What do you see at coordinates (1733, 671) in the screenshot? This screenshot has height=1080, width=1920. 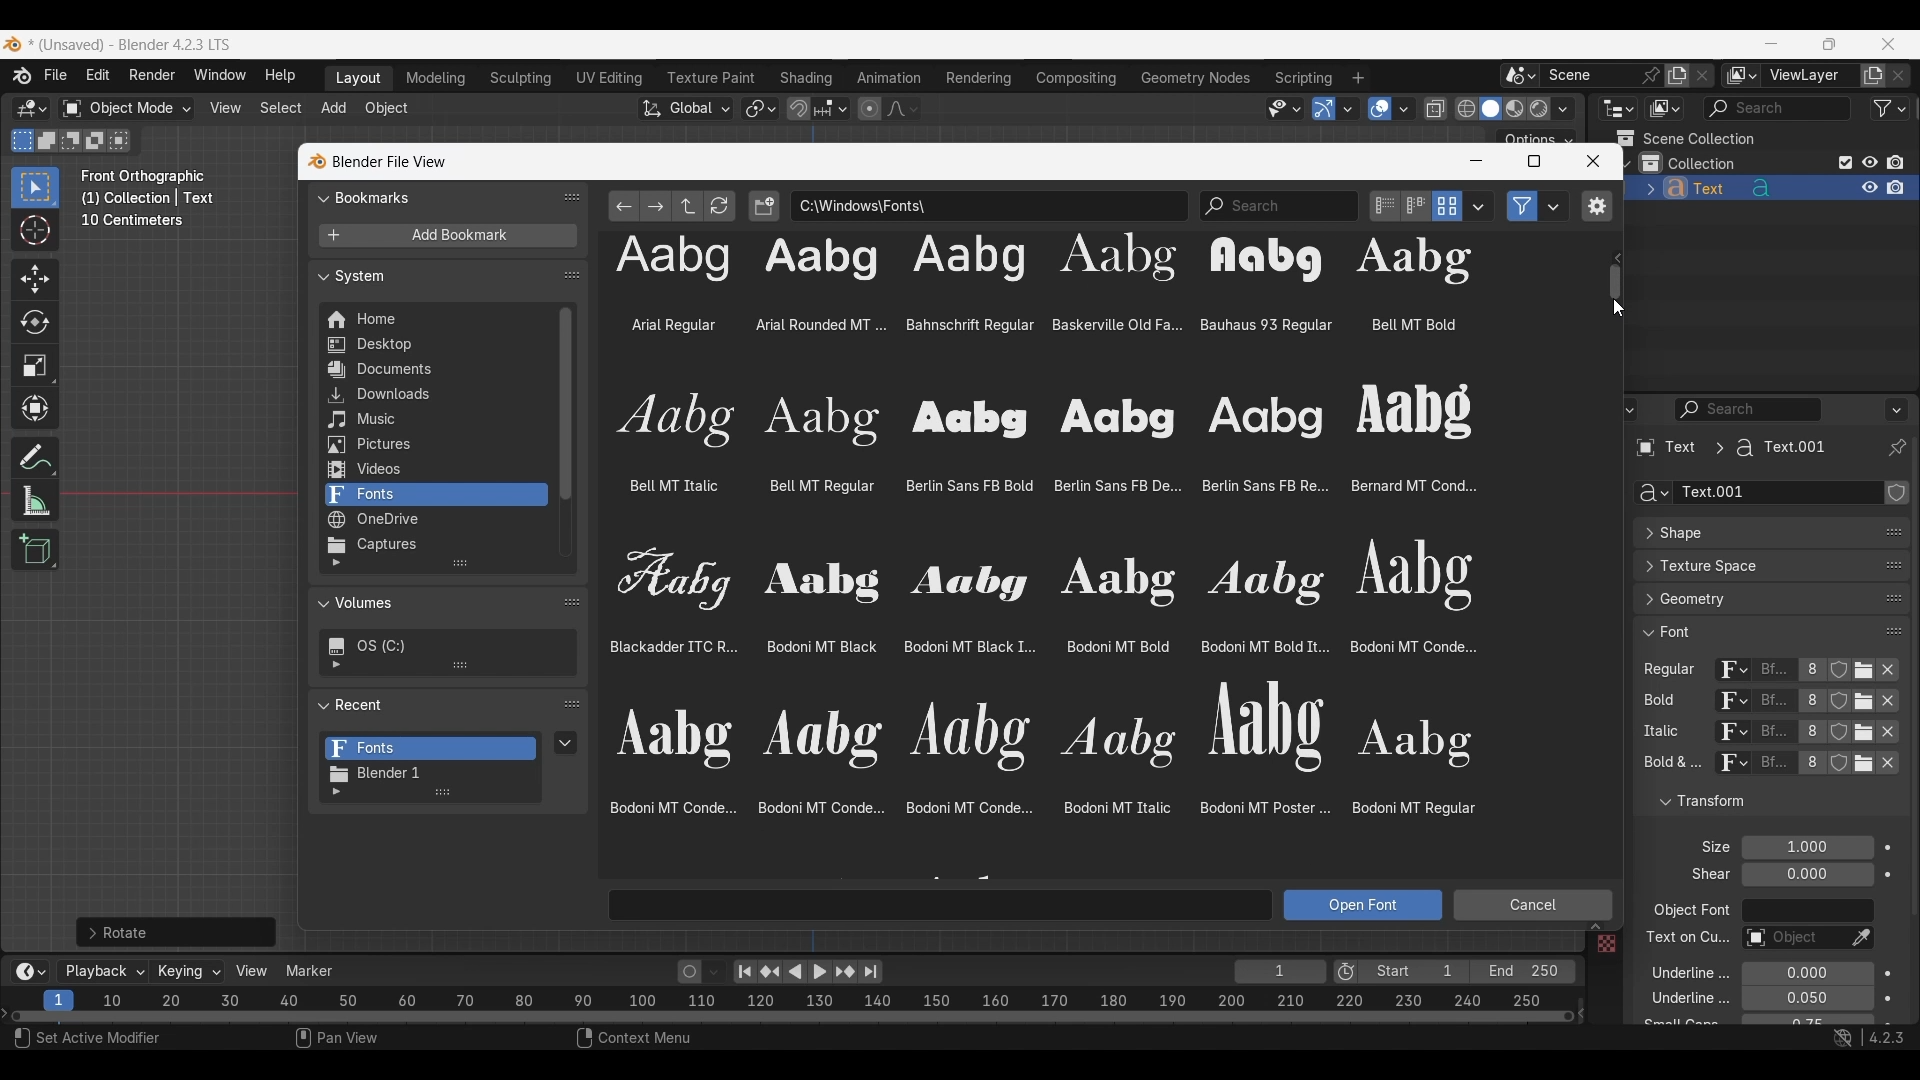 I see `Browse ID data to be linked for respective attribute` at bounding box center [1733, 671].